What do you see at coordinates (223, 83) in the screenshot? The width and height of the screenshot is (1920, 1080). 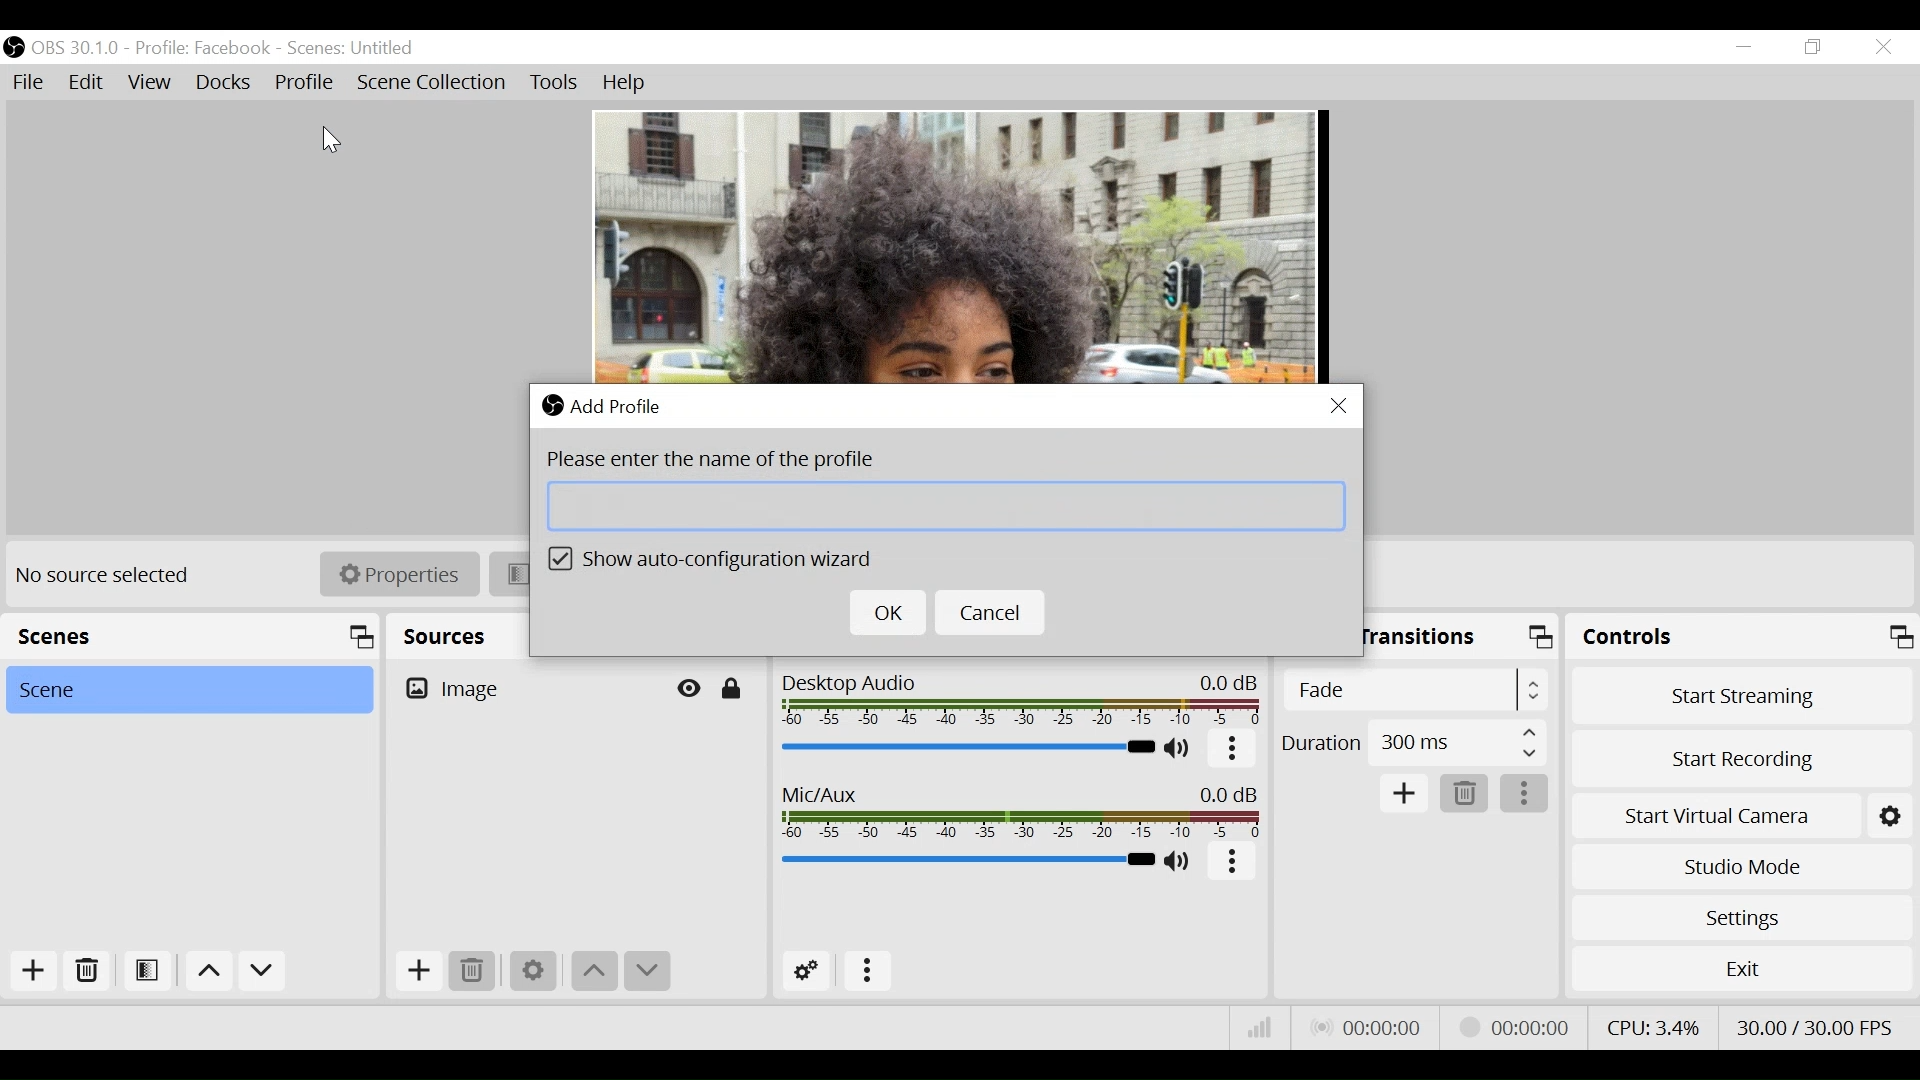 I see `Docks` at bounding box center [223, 83].